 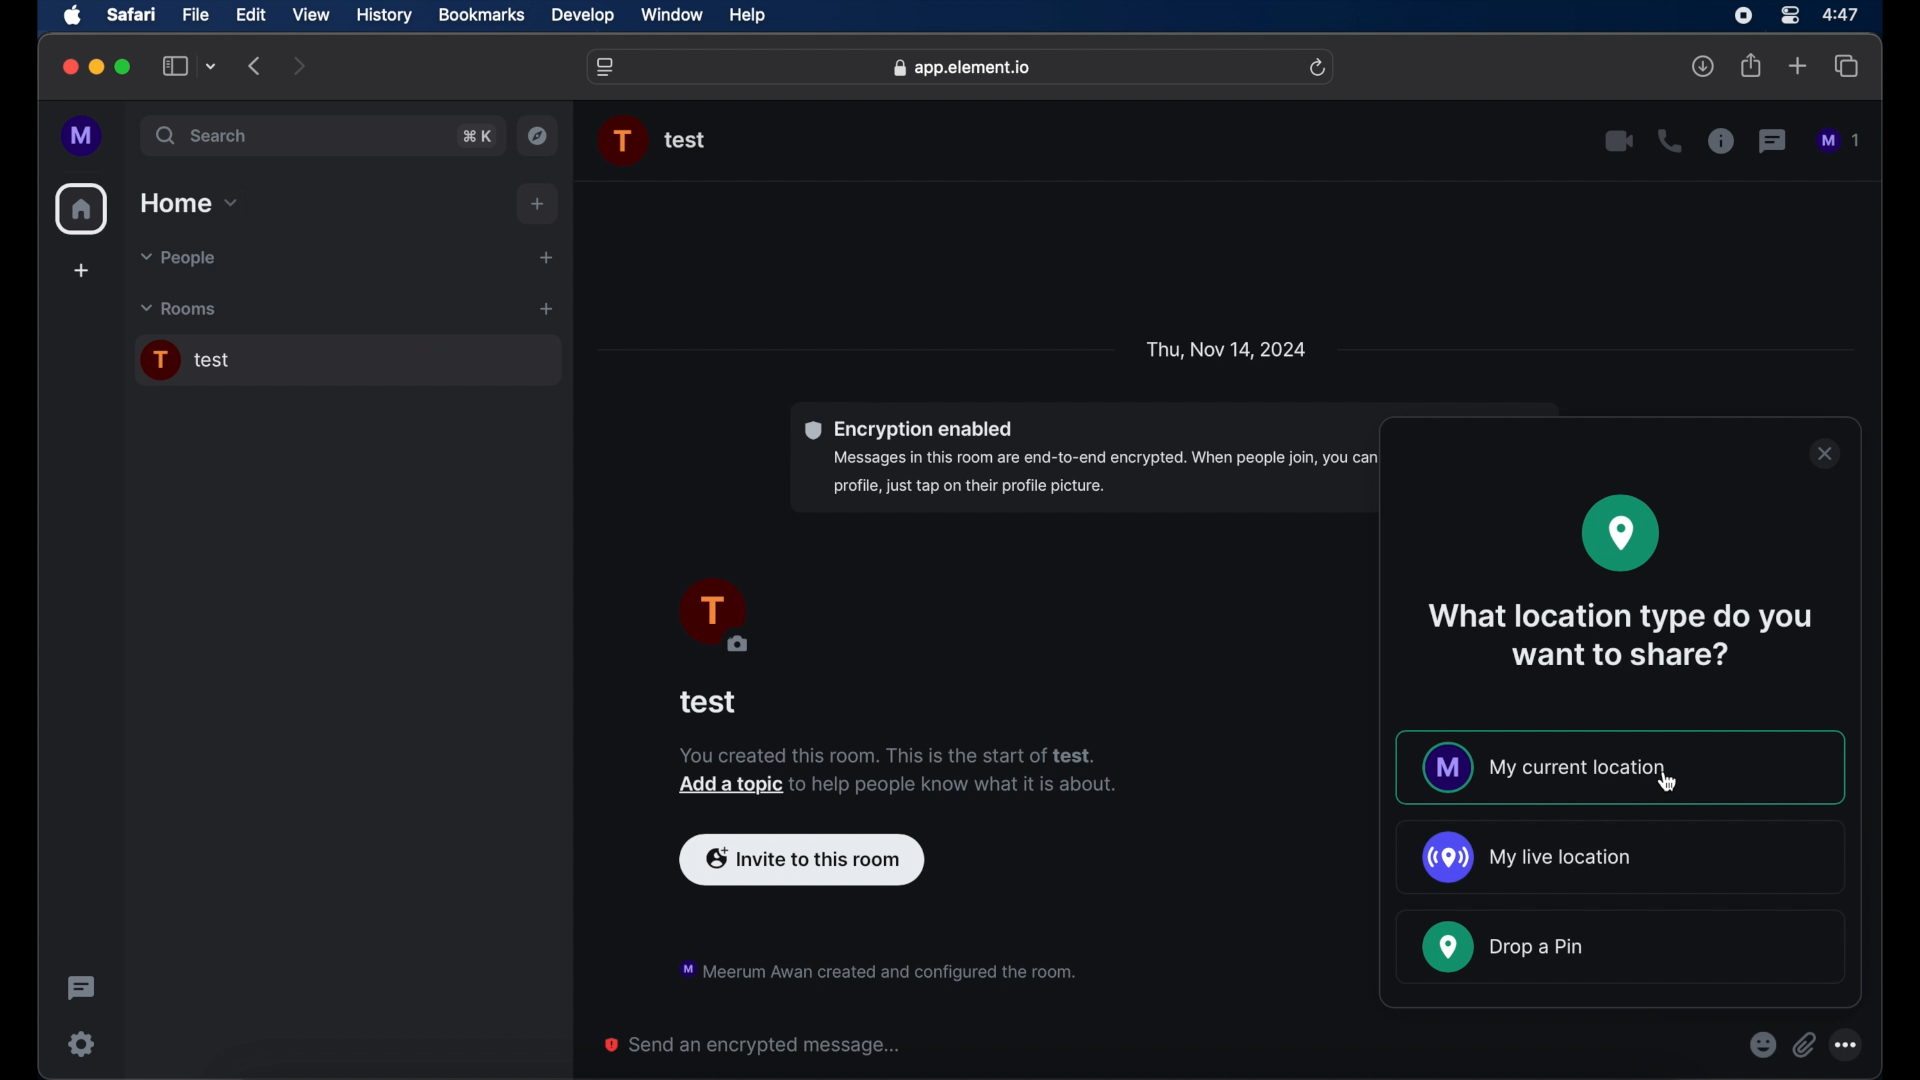 I want to click on explore rooms, so click(x=540, y=135).